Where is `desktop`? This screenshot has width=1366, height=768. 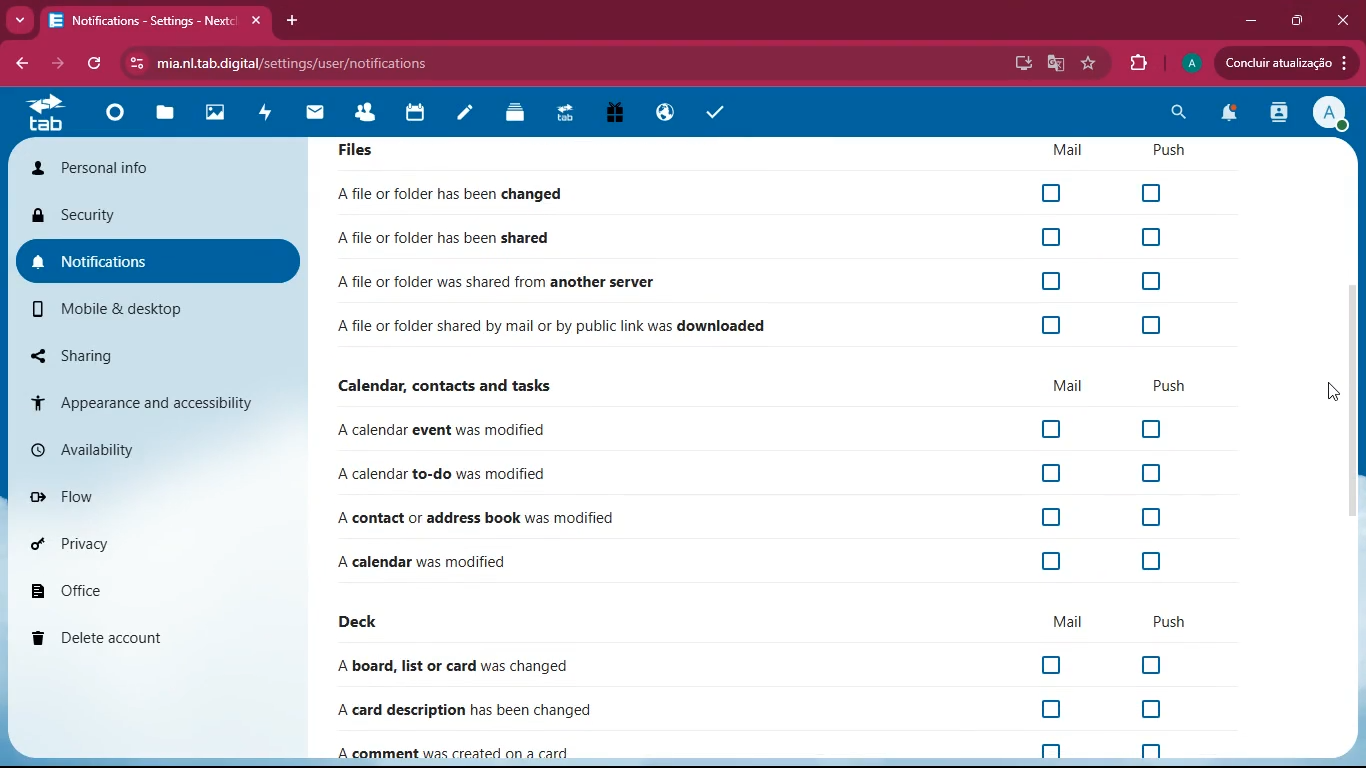
desktop is located at coordinates (1020, 65).